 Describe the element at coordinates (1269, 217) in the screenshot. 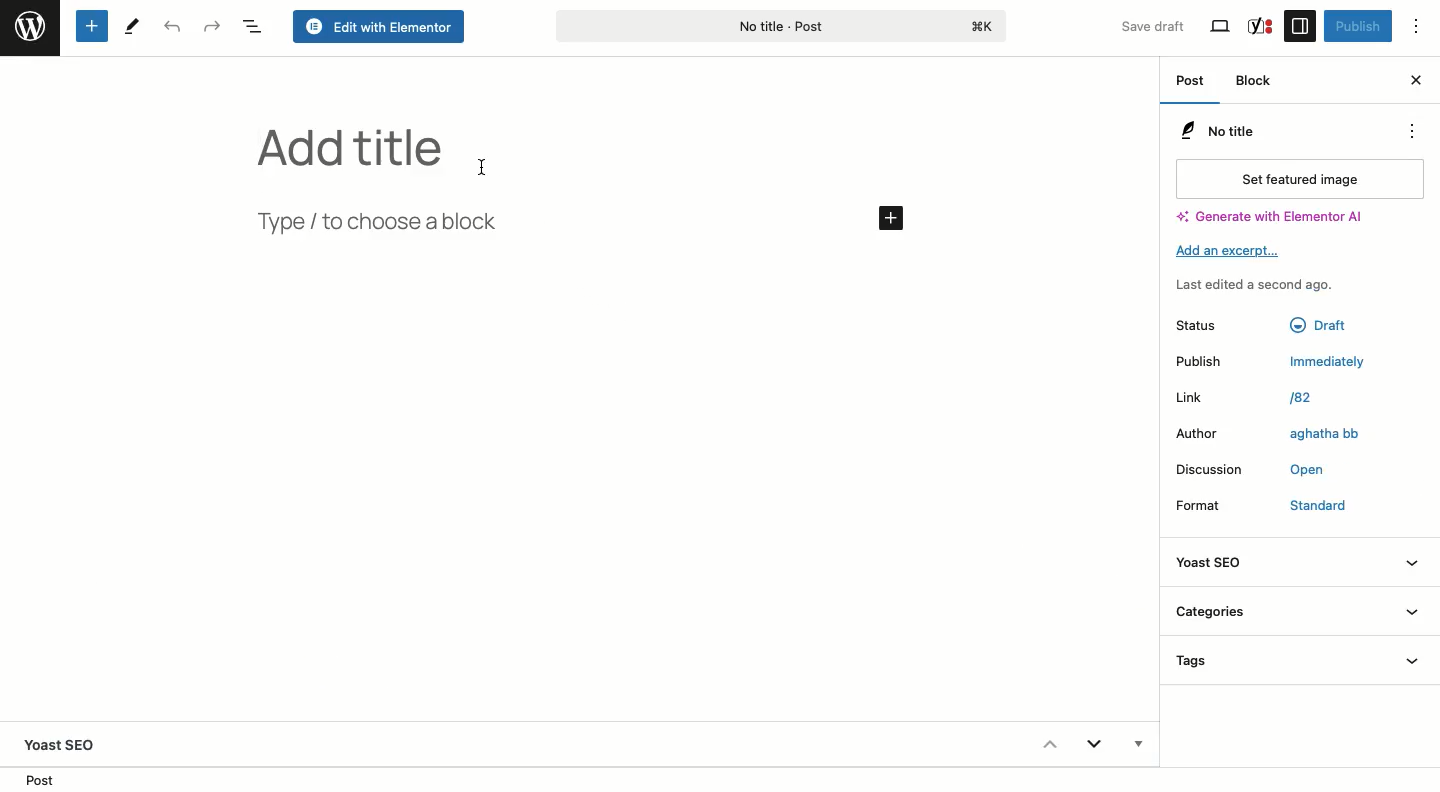

I see `Generate with Elementor Al` at that location.